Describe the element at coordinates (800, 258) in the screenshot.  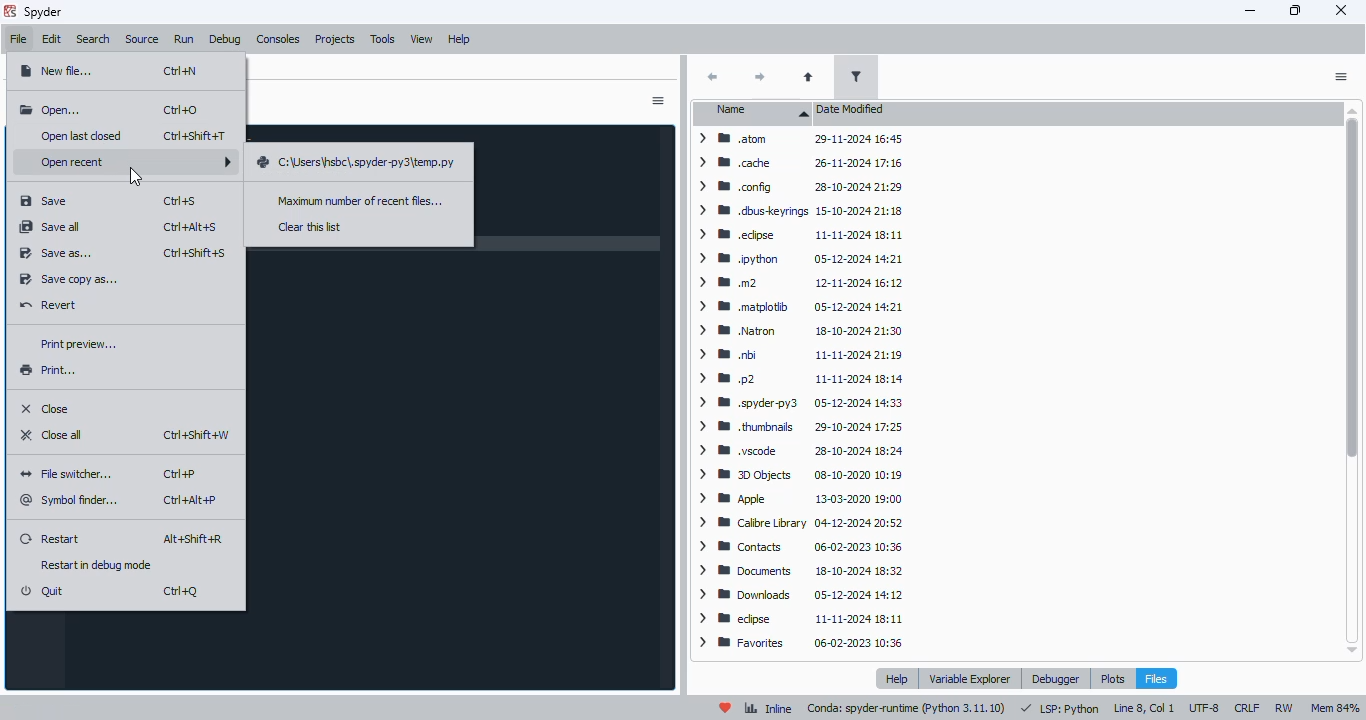
I see `> WM python 05-12-2024 14:21` at that location.